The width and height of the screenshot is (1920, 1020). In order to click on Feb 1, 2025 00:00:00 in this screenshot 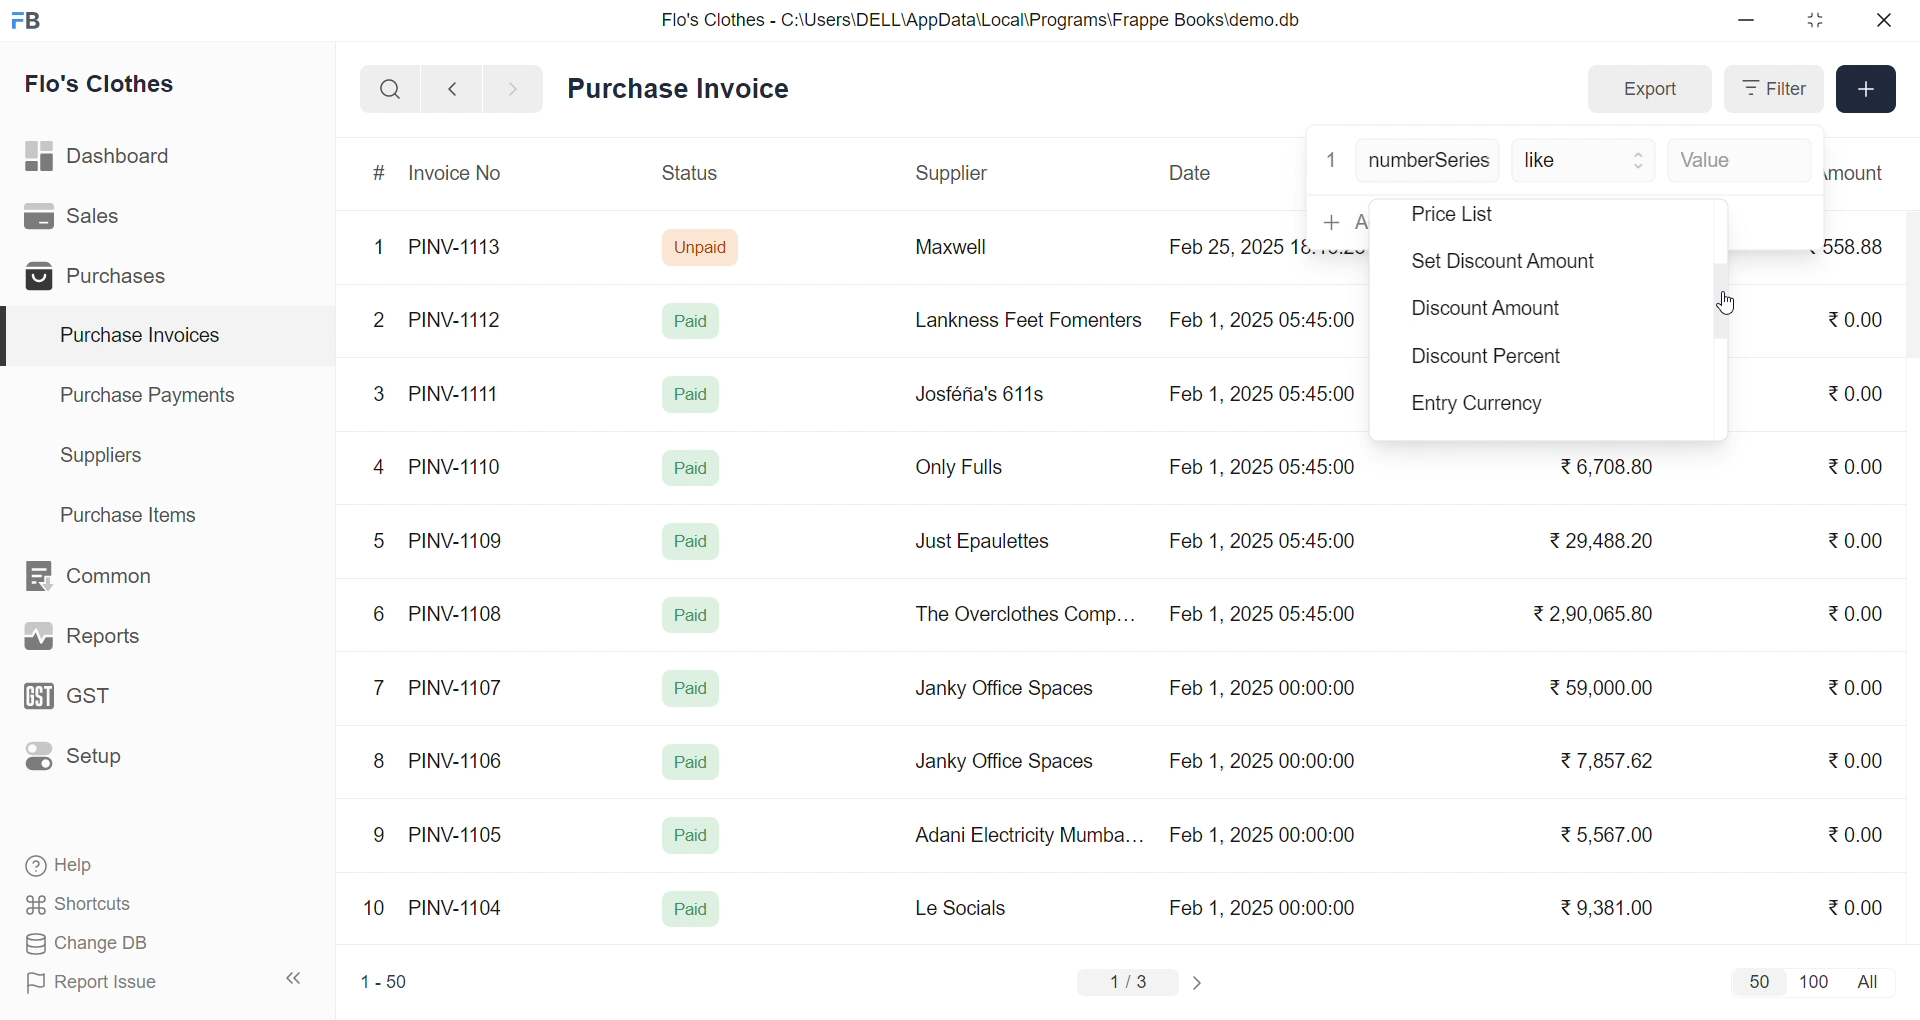, I will do `click(1265, 907)`.